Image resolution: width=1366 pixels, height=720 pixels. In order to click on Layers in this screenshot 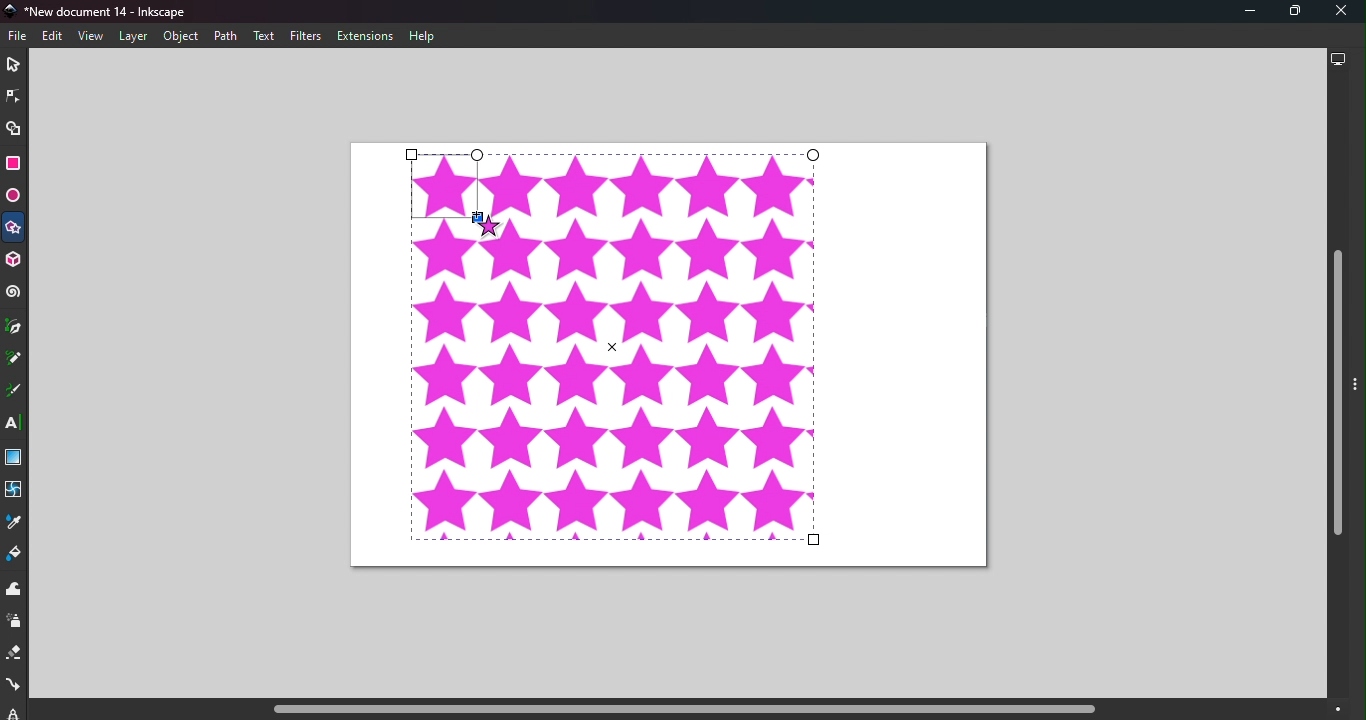, I will do `click(132, 37)`.